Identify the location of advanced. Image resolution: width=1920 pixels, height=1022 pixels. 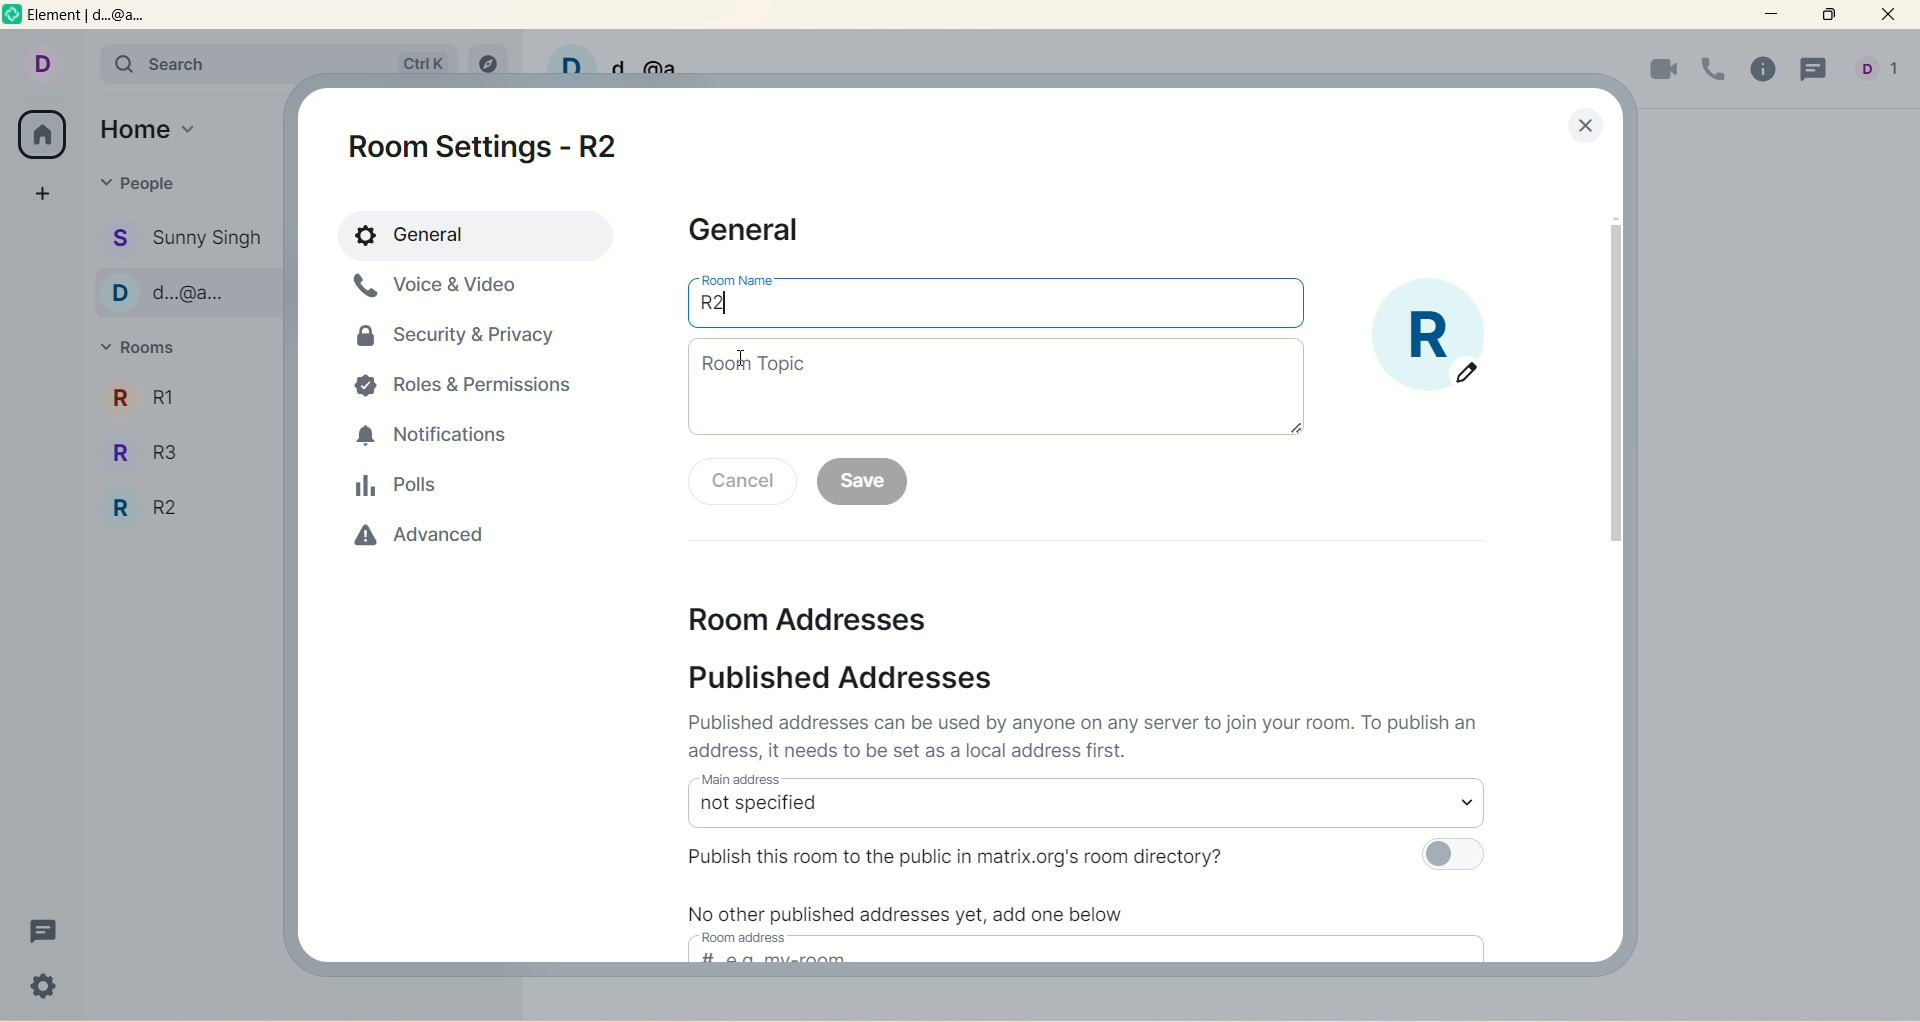
(410, 545).